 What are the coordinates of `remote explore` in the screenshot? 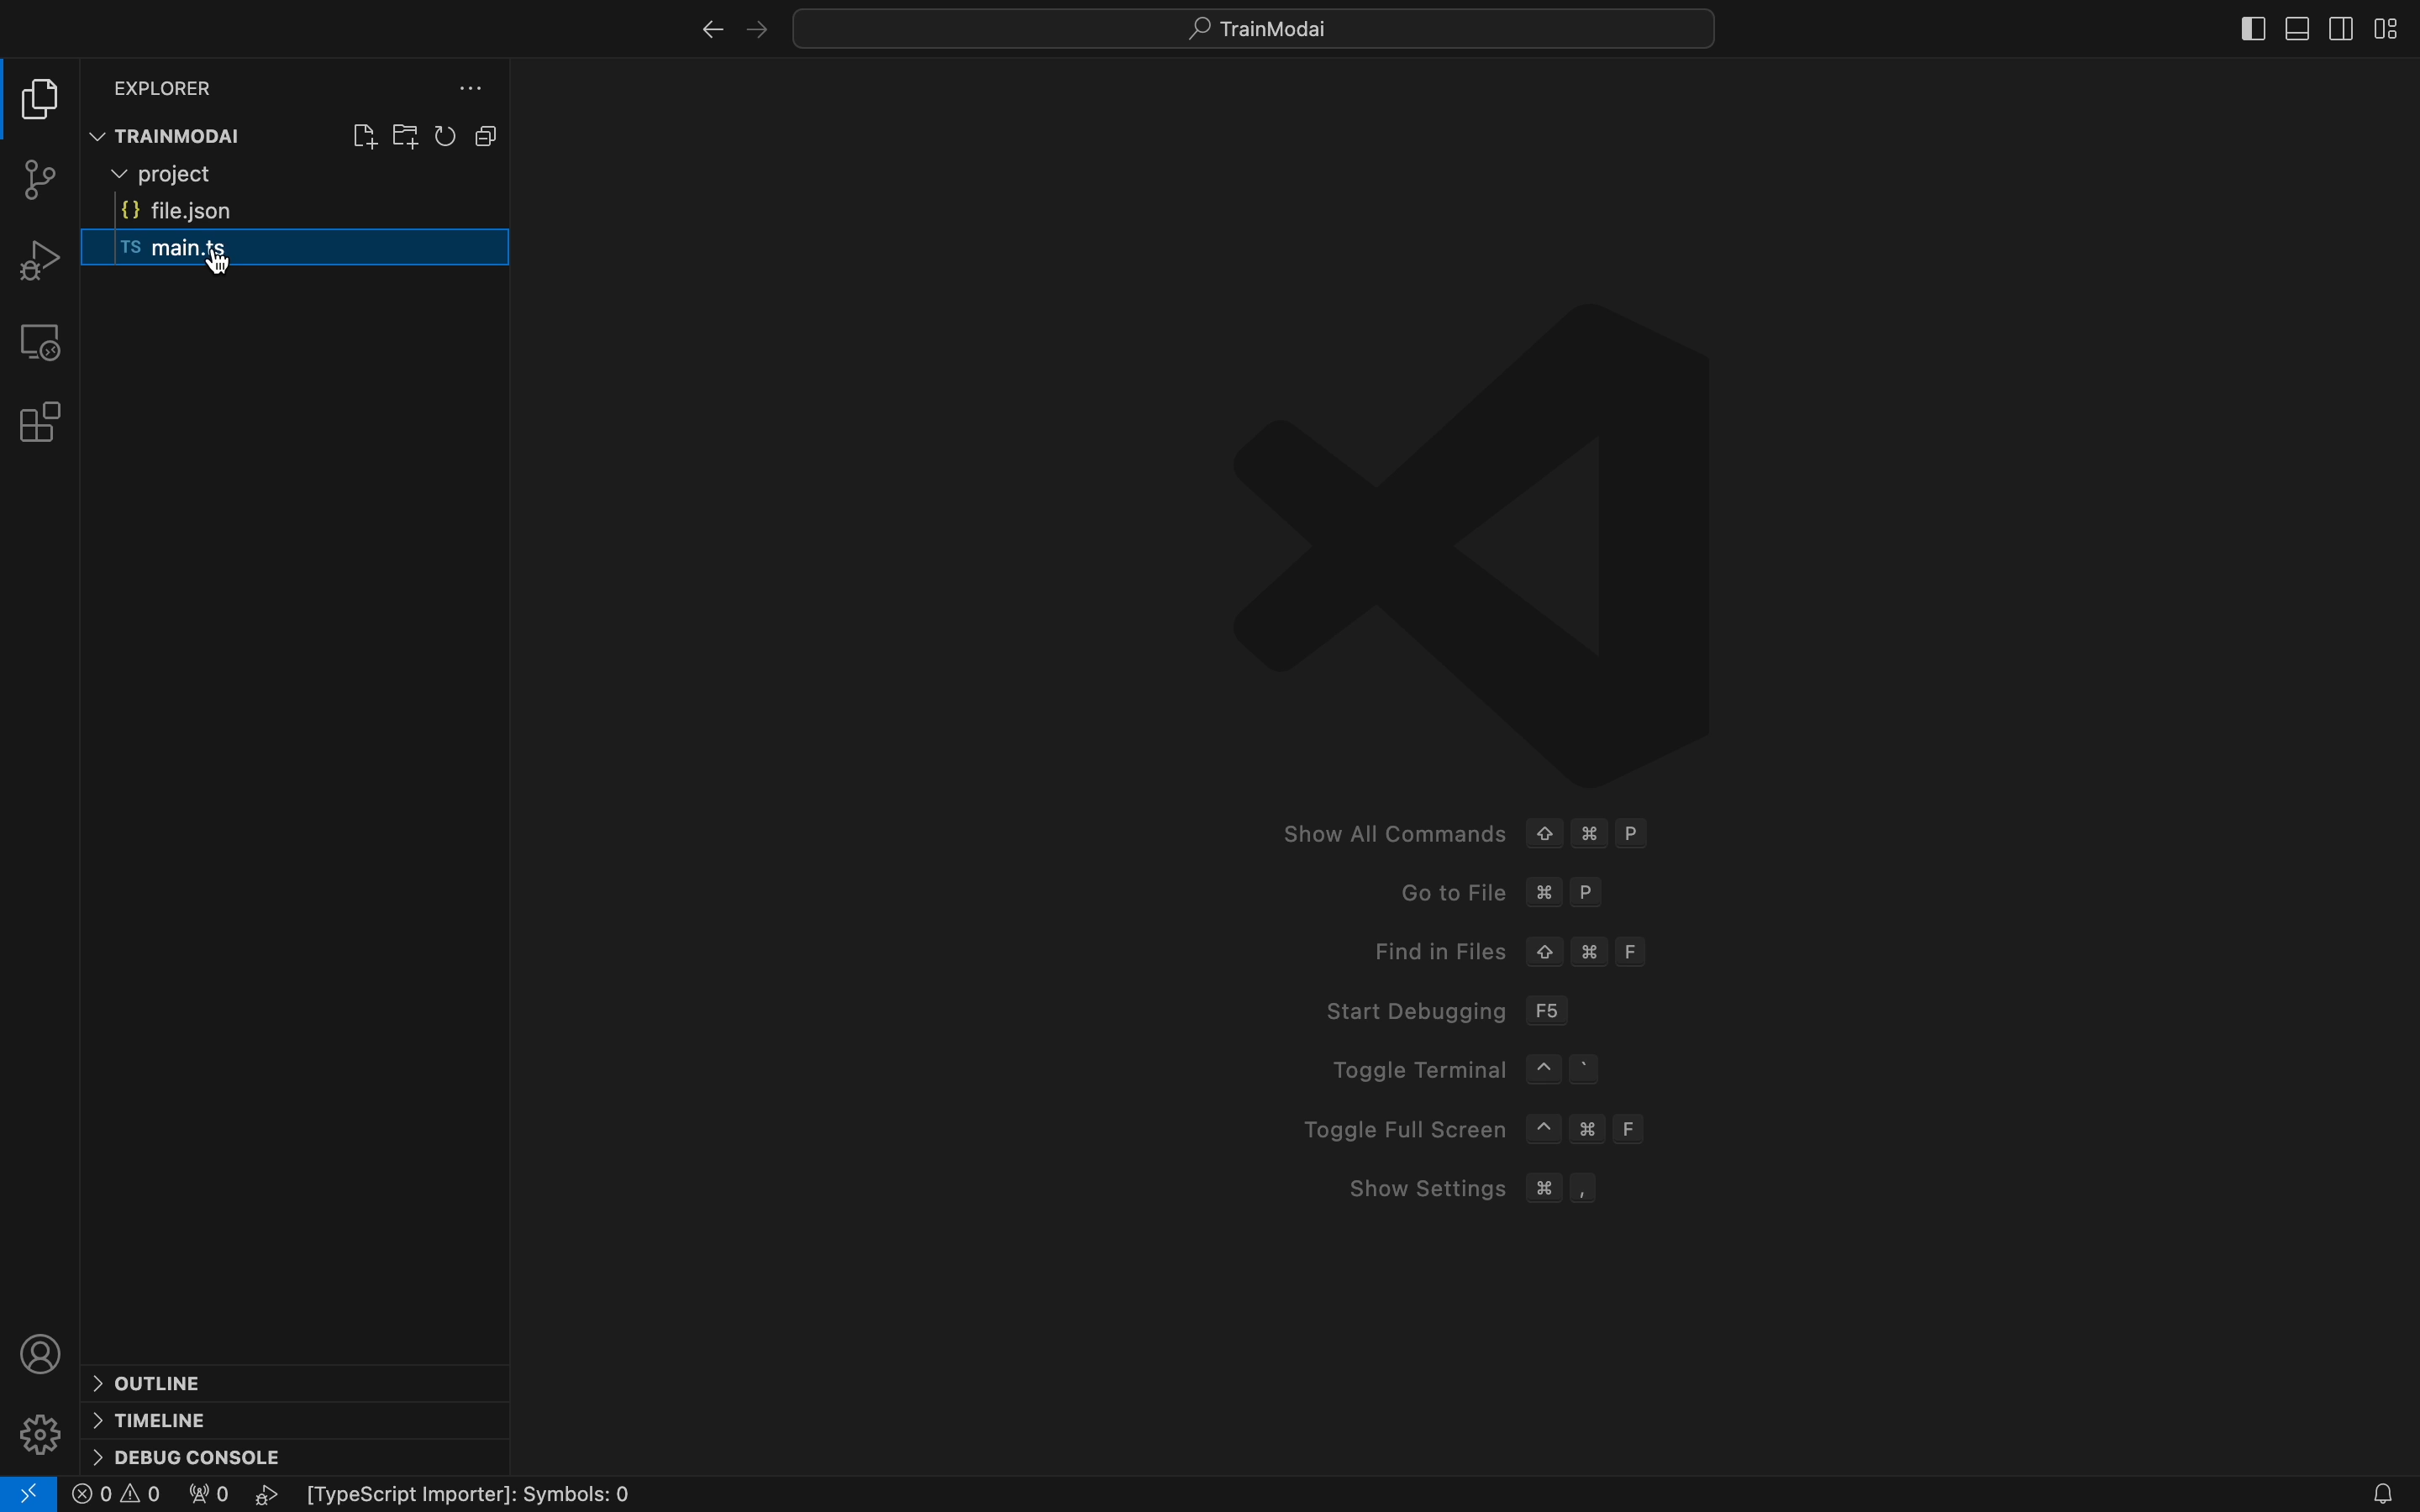 It's located at (42, 340).